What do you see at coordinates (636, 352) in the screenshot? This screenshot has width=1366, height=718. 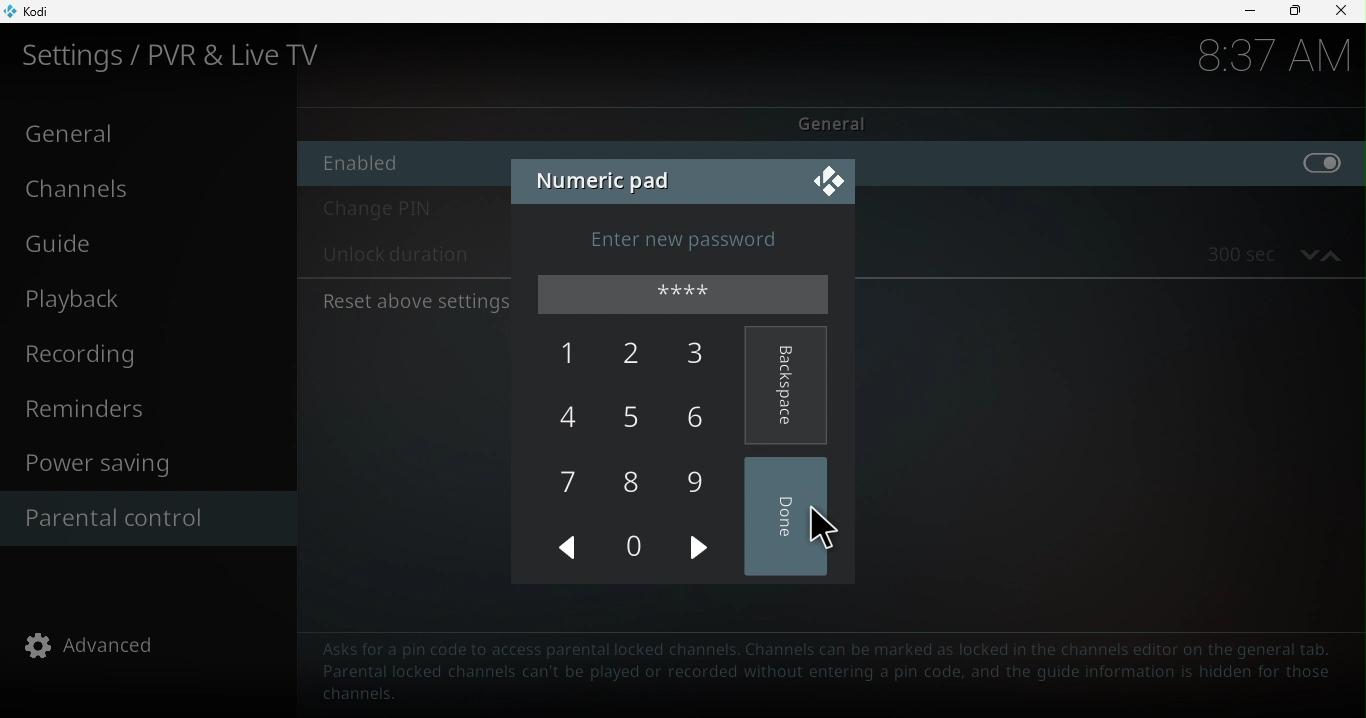 I see `2` at bounding box center [636, 352].